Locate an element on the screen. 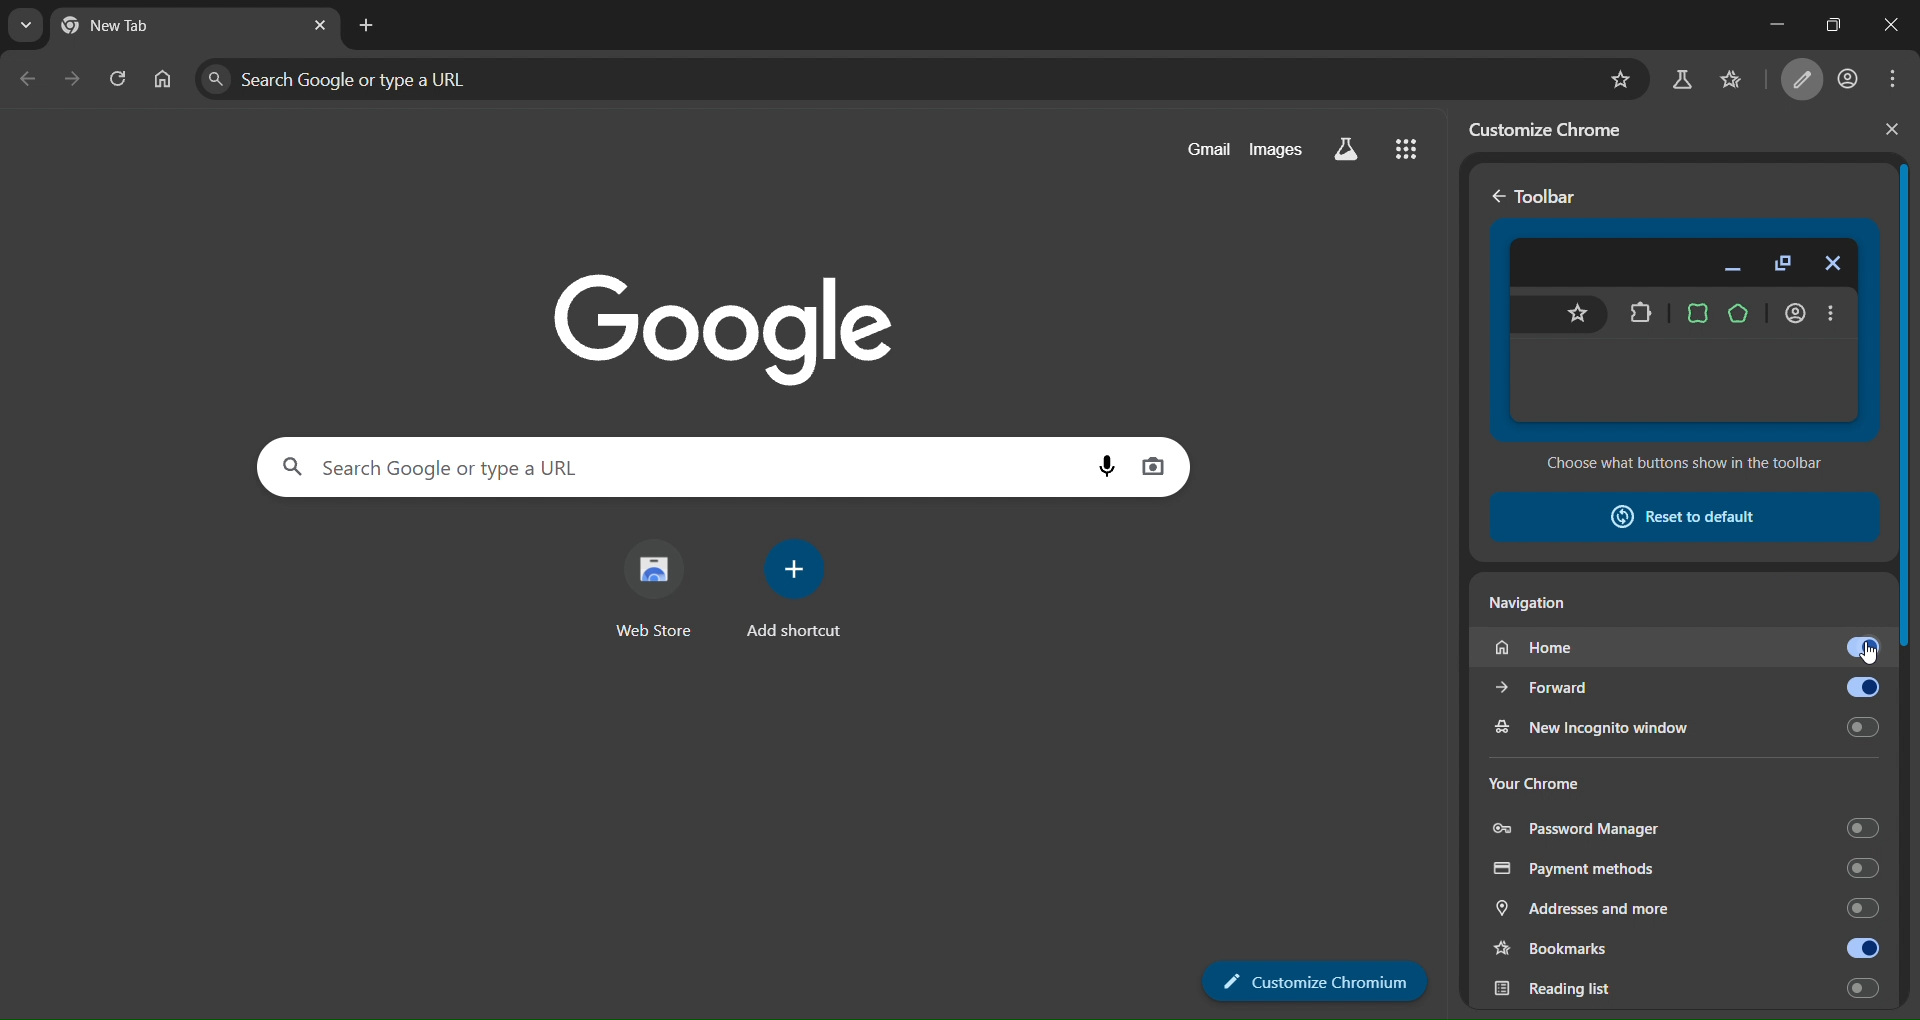 The height and width of the screenshot is (1020, 1920). Google is located at coordinates (715, 313).